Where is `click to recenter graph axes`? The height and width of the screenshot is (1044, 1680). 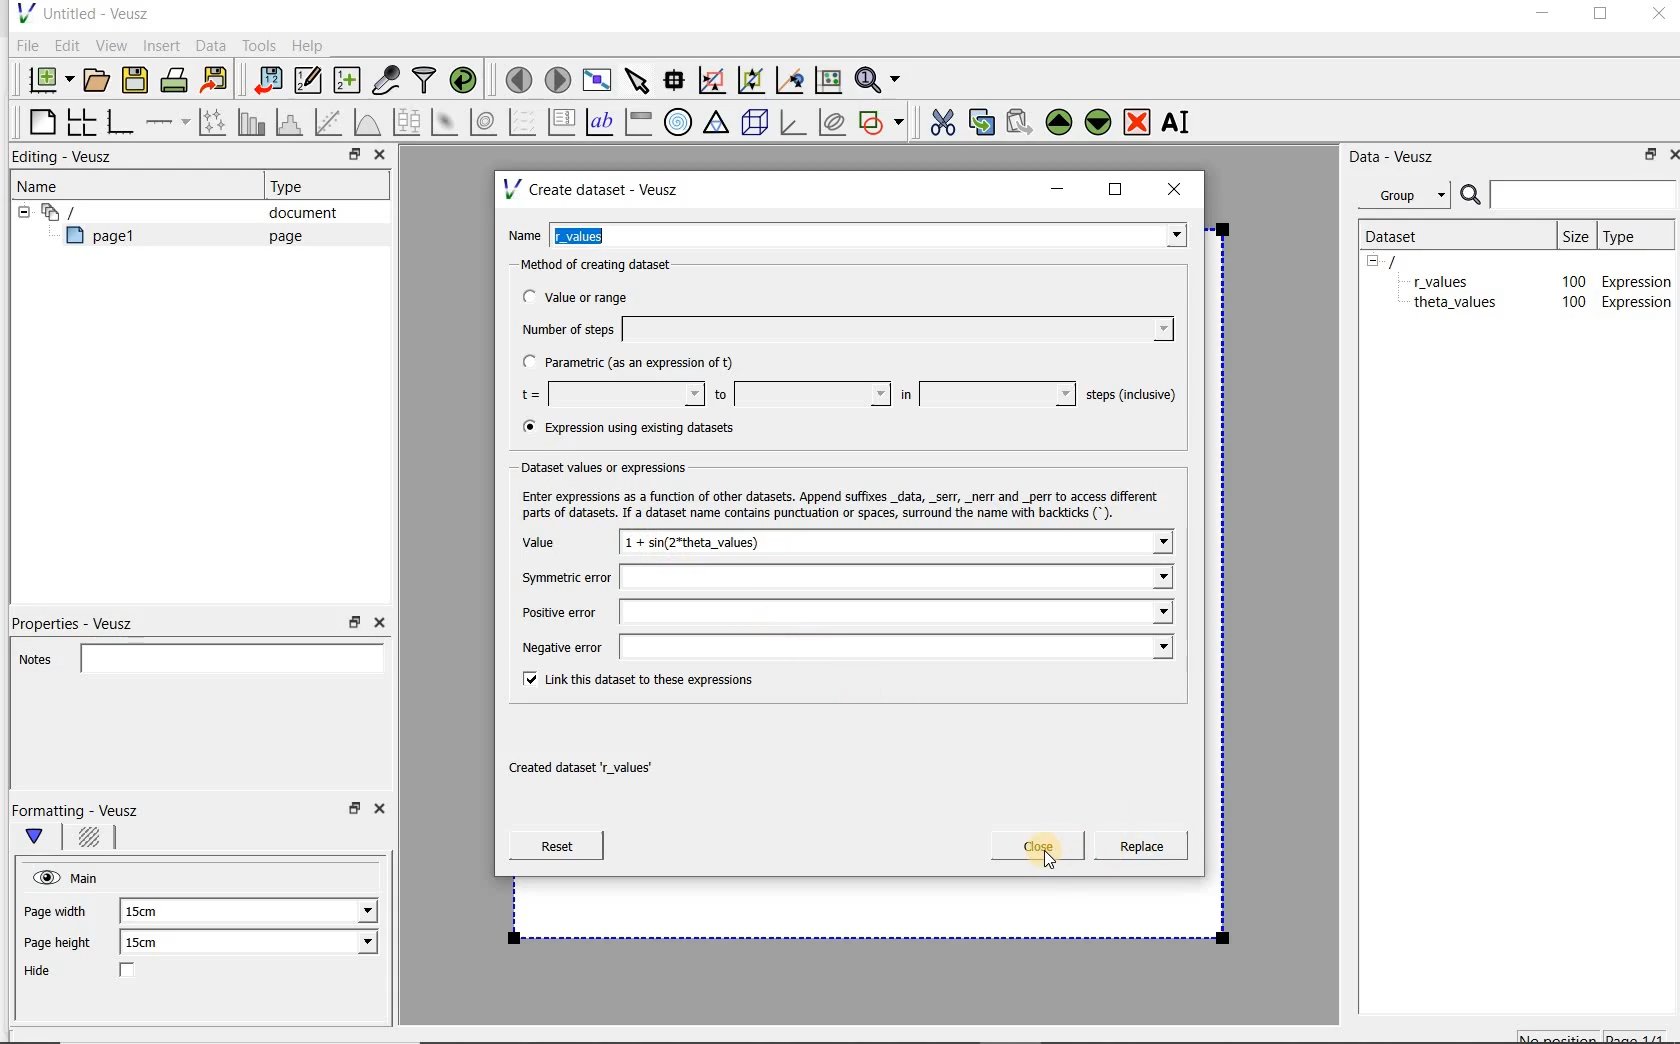
click to recenter graph axes is located at coordinates (791, 81).